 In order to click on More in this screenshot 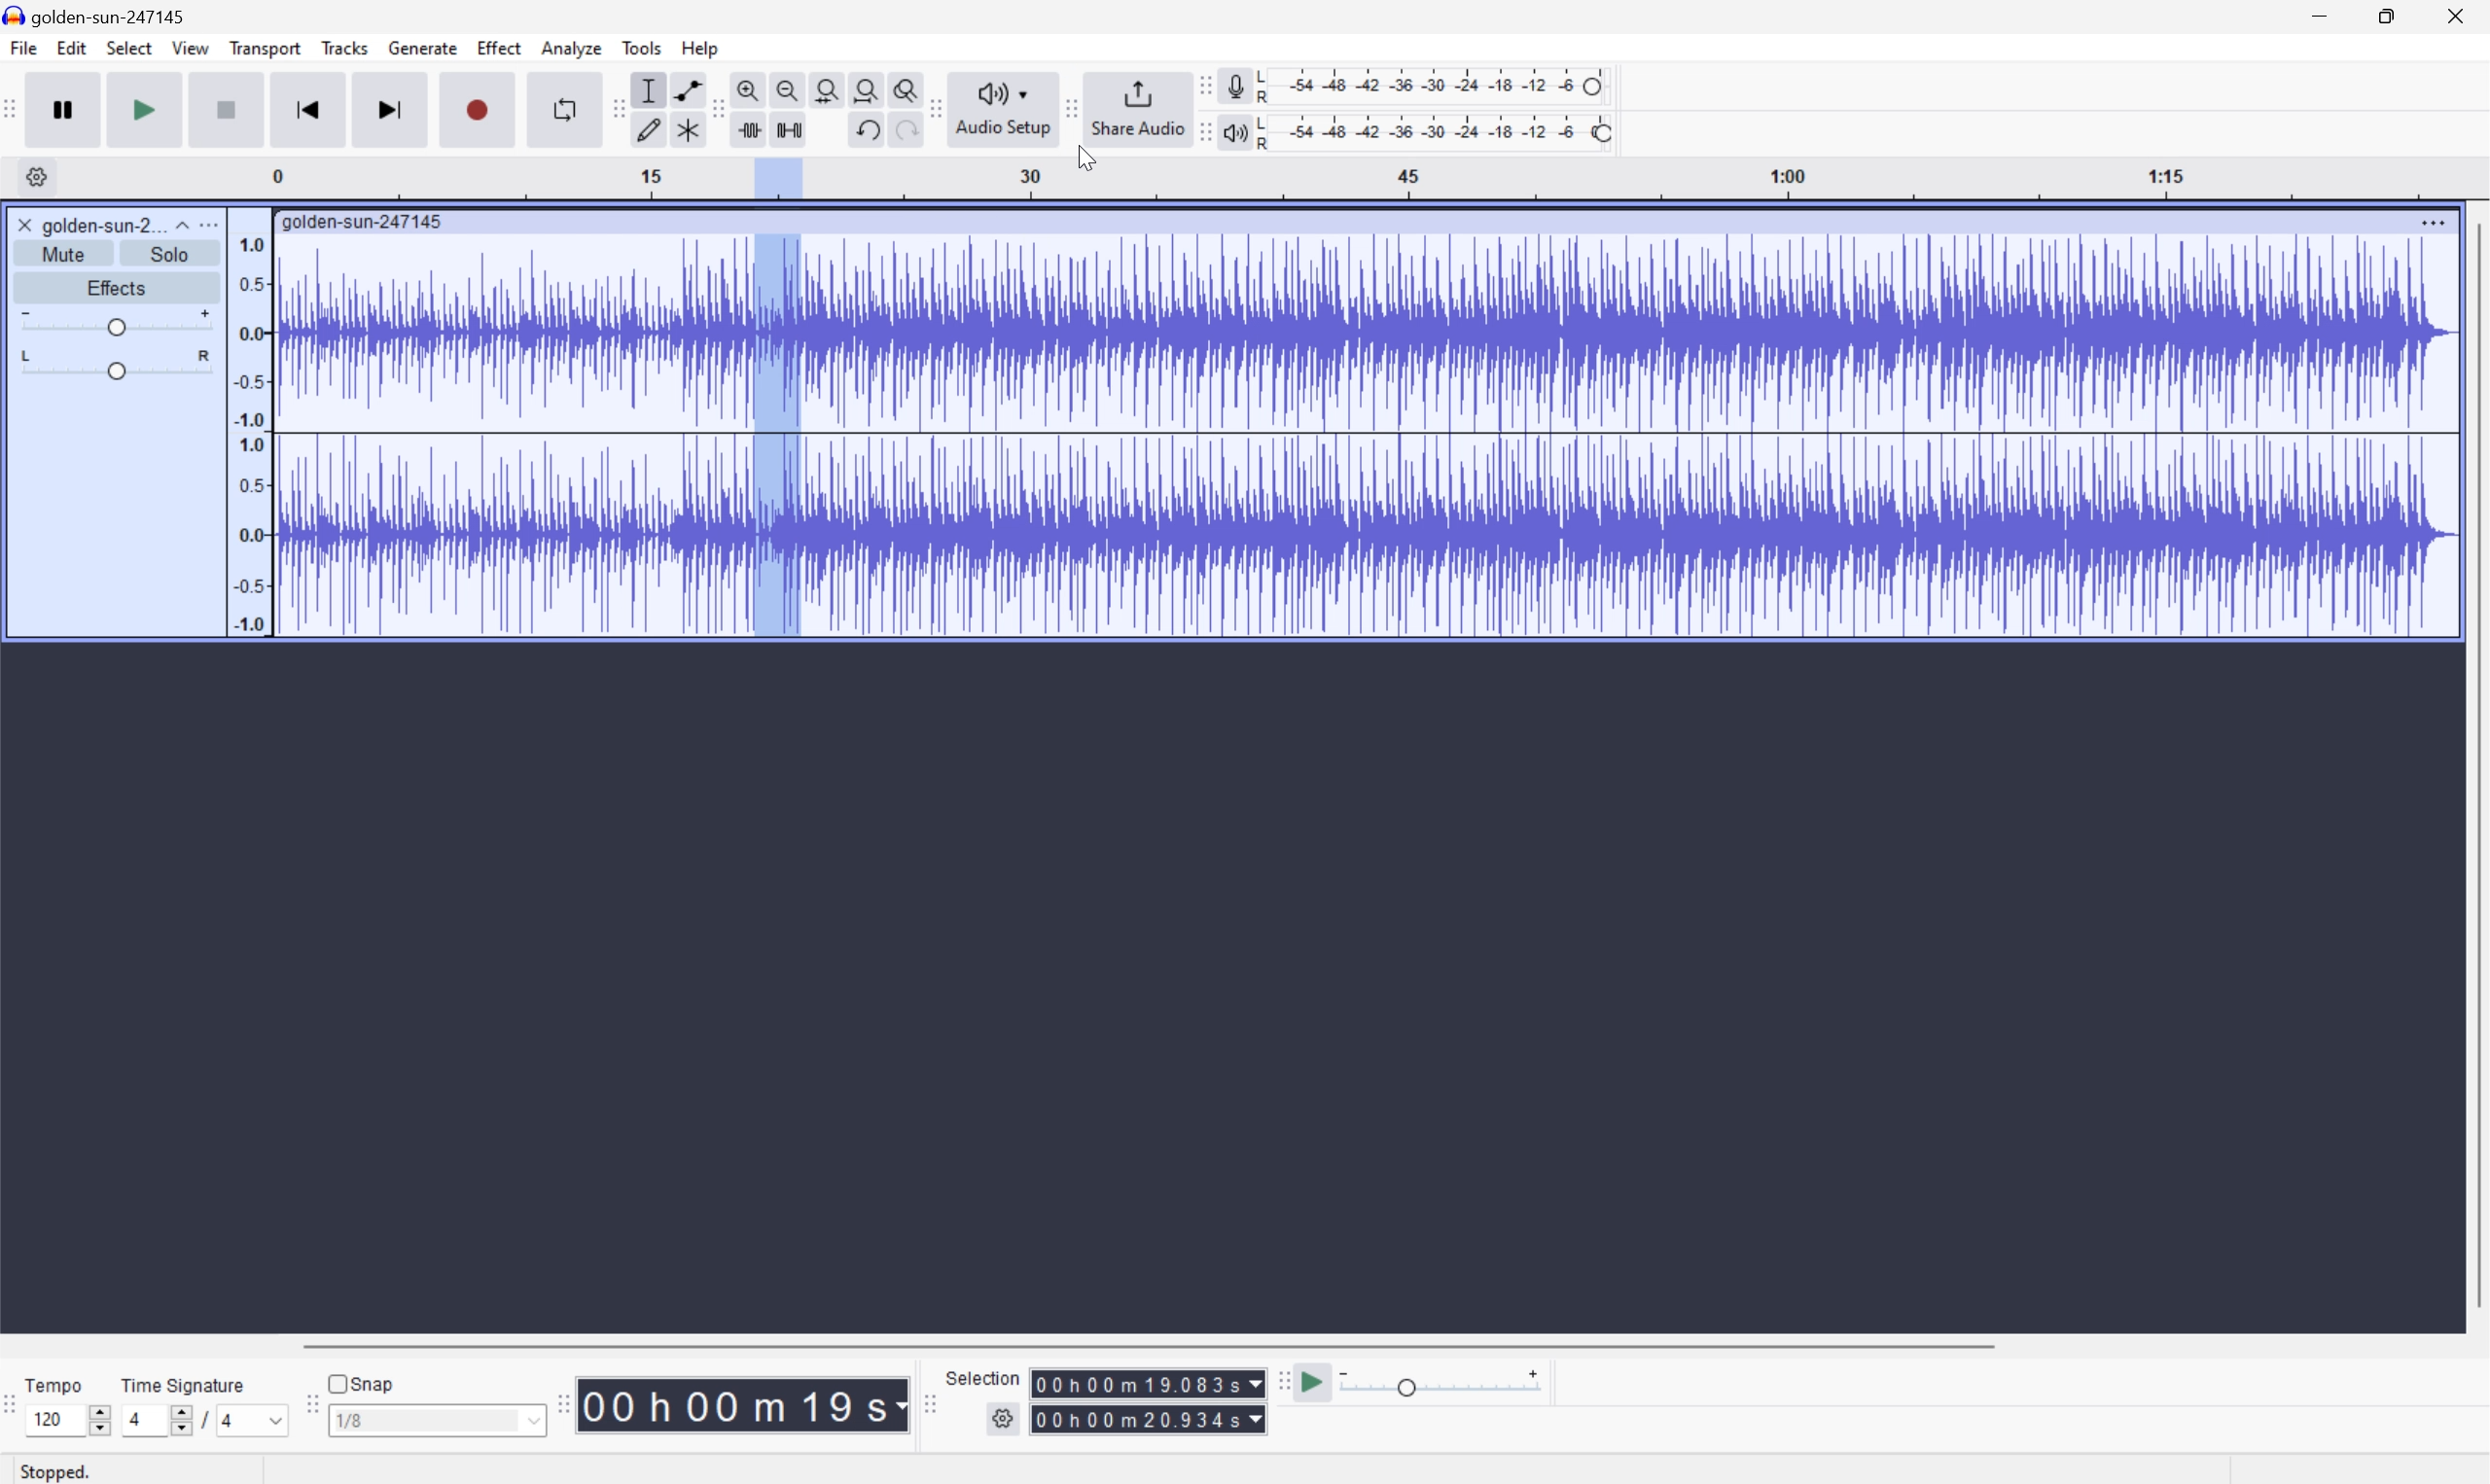, I will do `click(213, 223)`.